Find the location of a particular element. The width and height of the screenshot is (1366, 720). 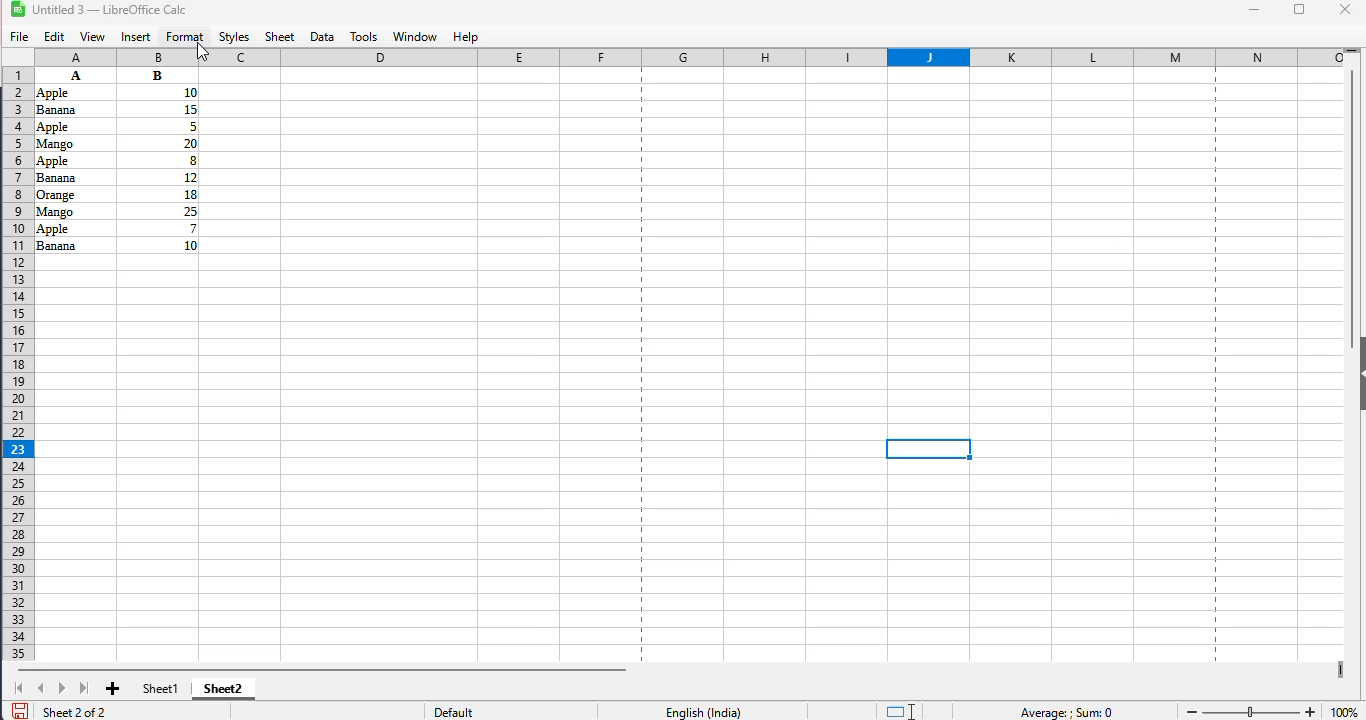

 is located at coordinates (74, 126).